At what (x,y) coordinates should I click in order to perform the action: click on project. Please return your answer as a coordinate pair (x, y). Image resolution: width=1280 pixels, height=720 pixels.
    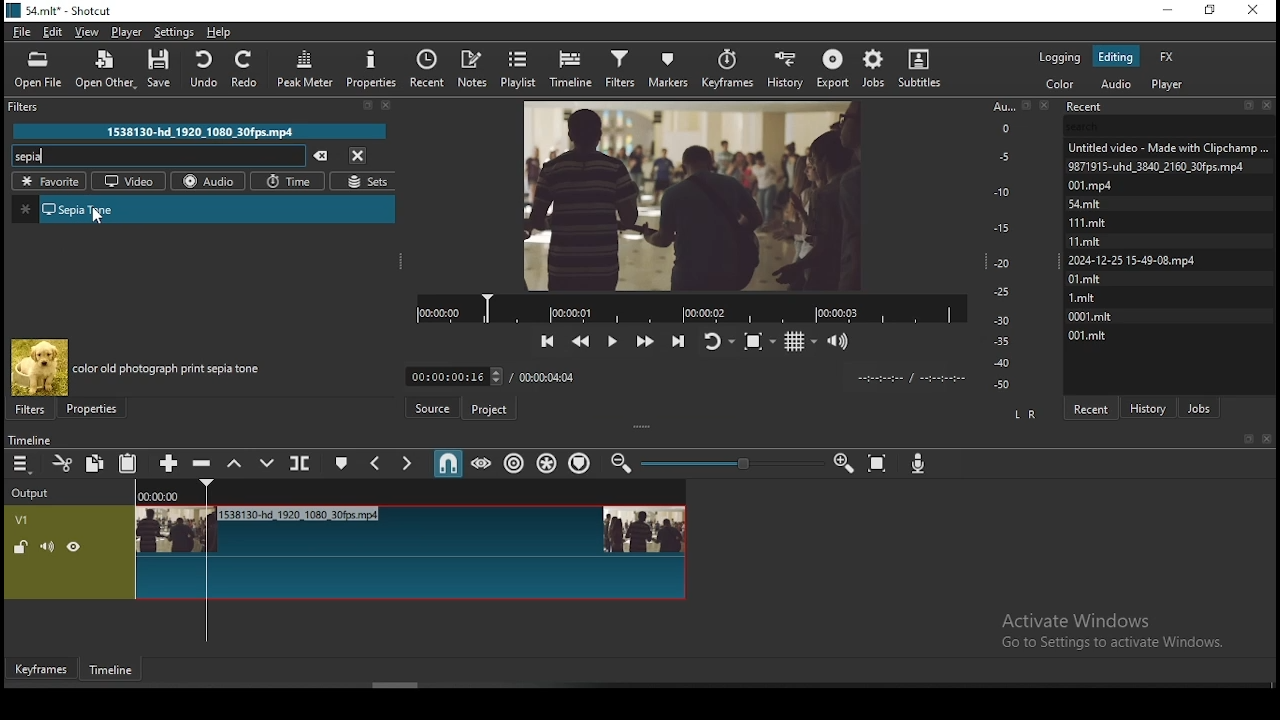
    Looking at the image, I should click on (489, 409).